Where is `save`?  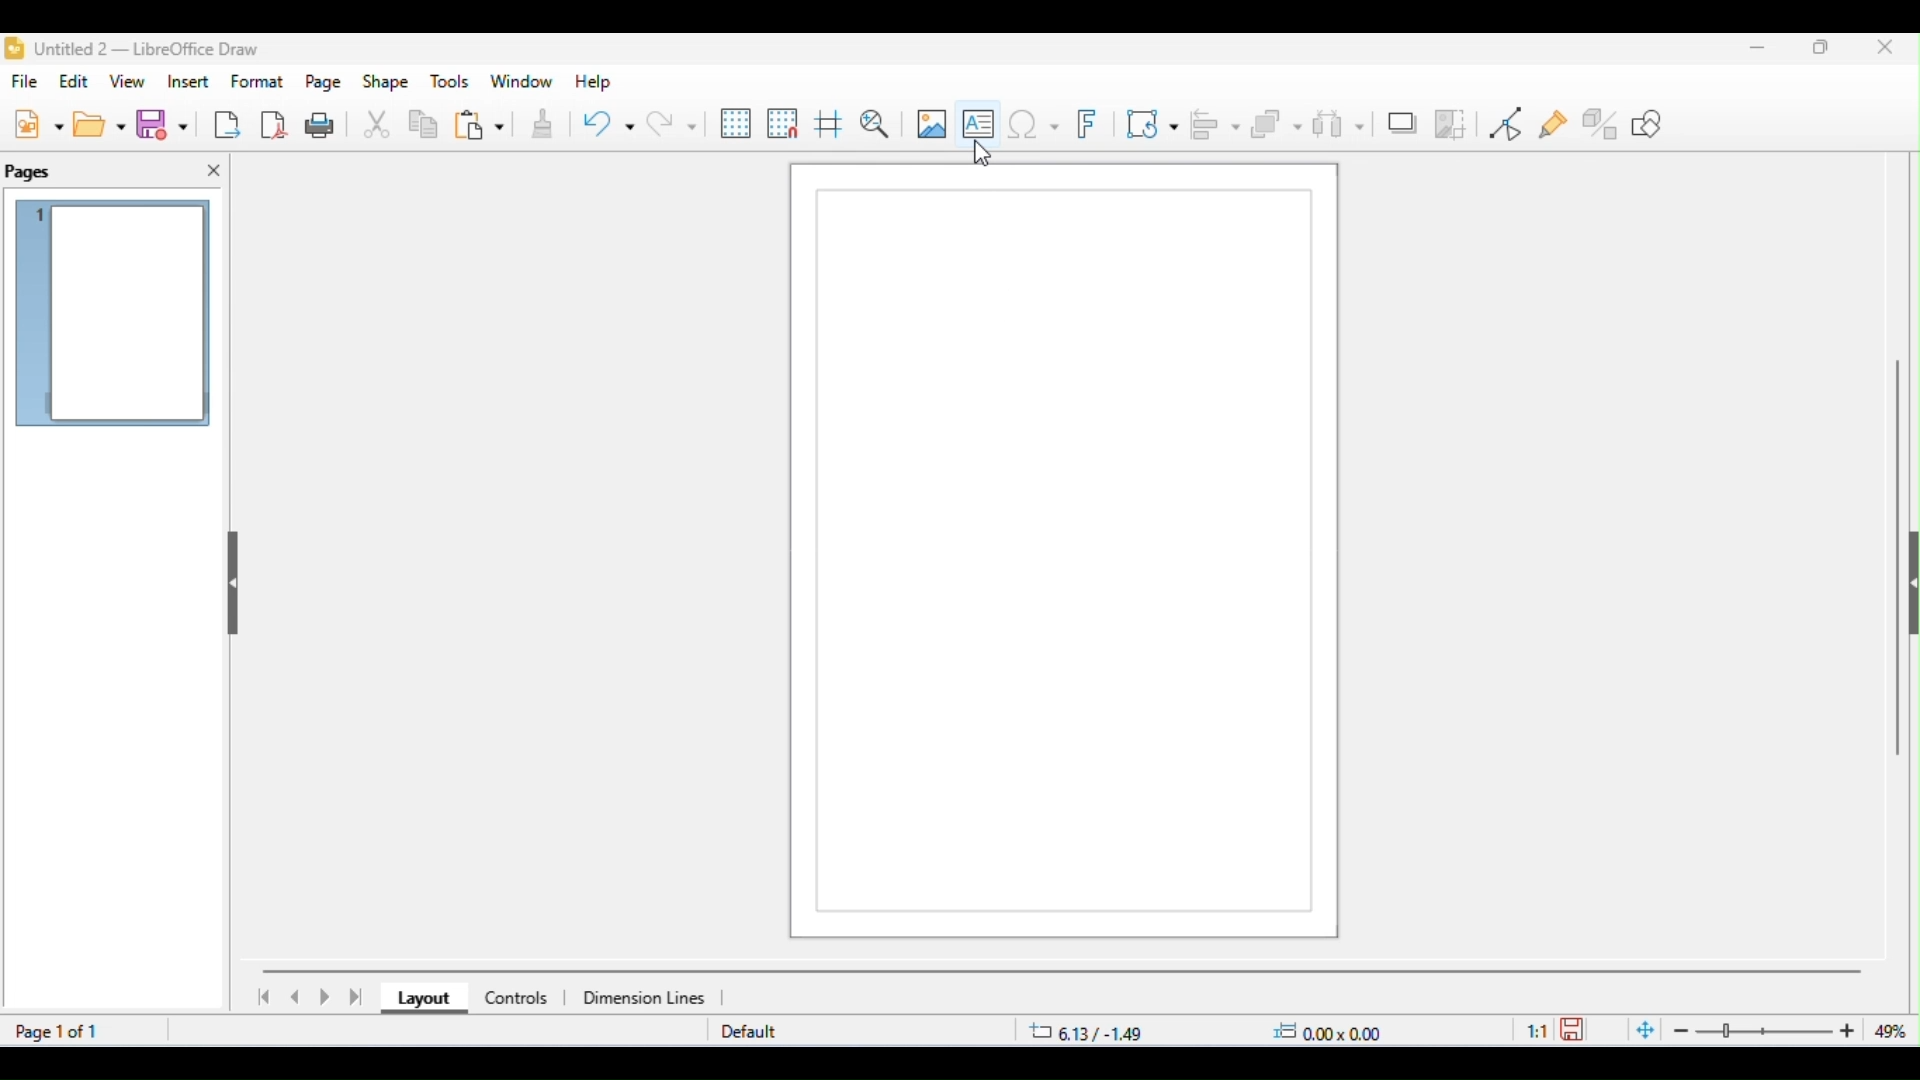
save is located at coordinates (1576, 1028).